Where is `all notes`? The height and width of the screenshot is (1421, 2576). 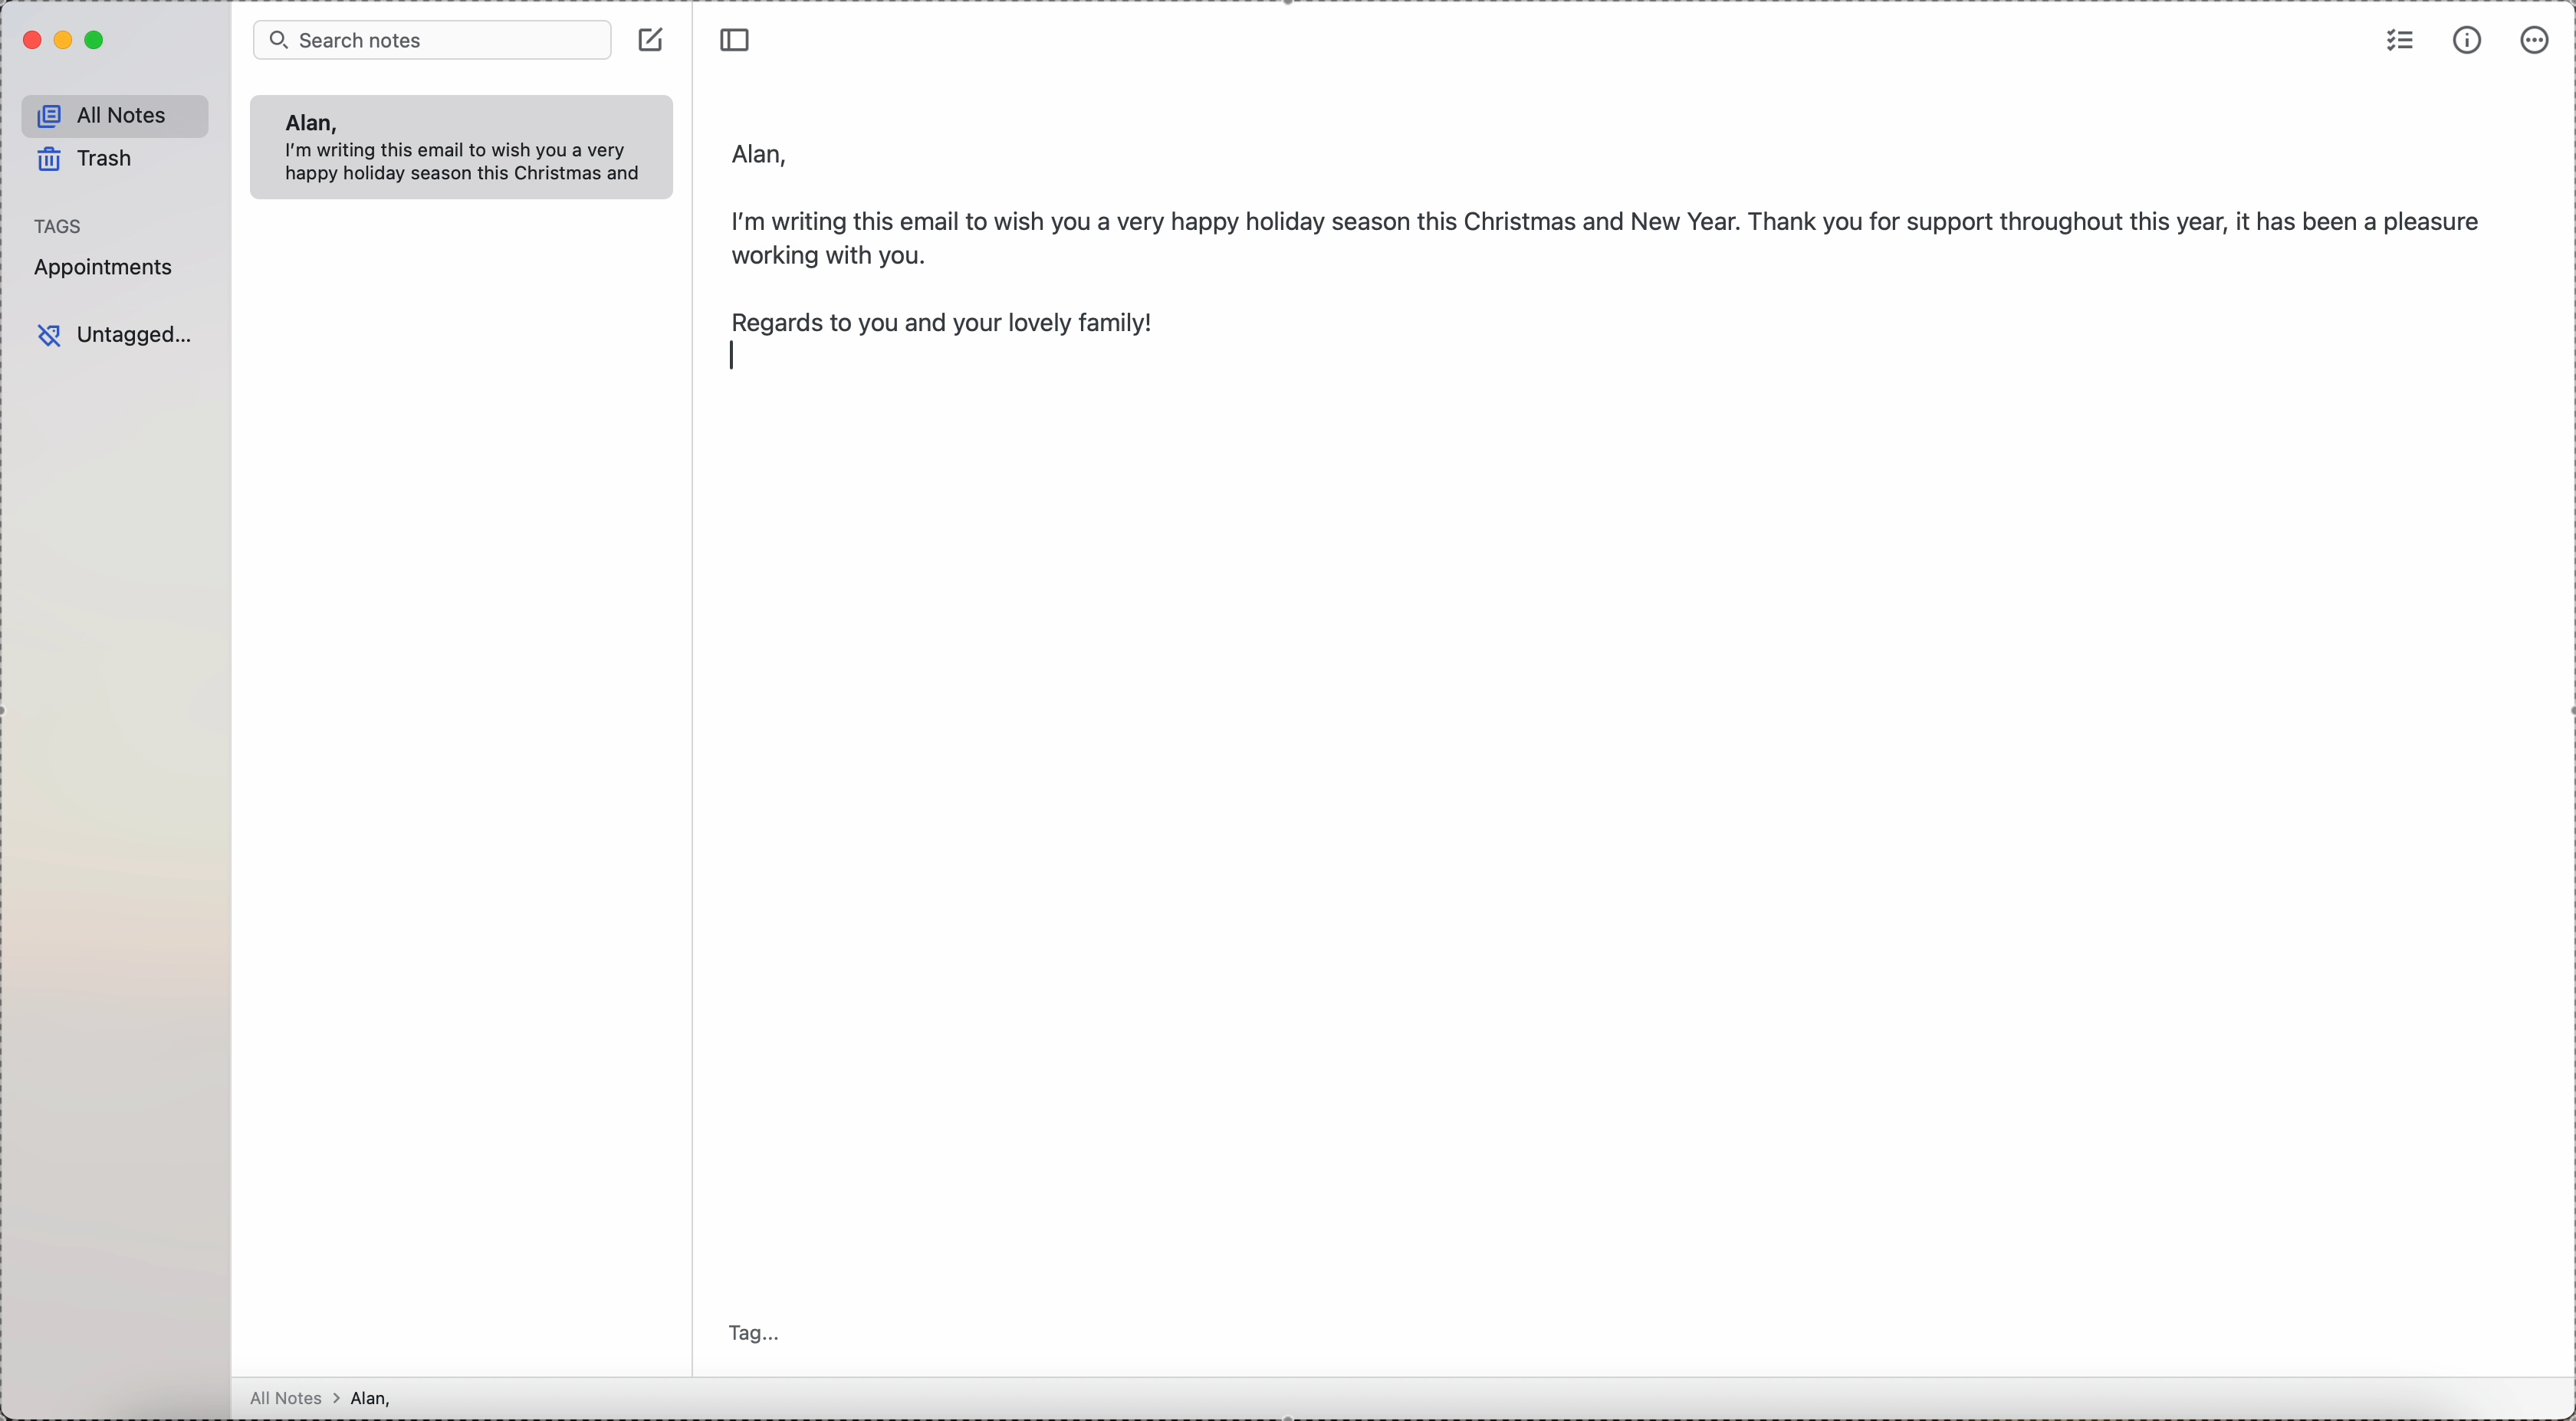
all notes is located at coordinates (116, 116).